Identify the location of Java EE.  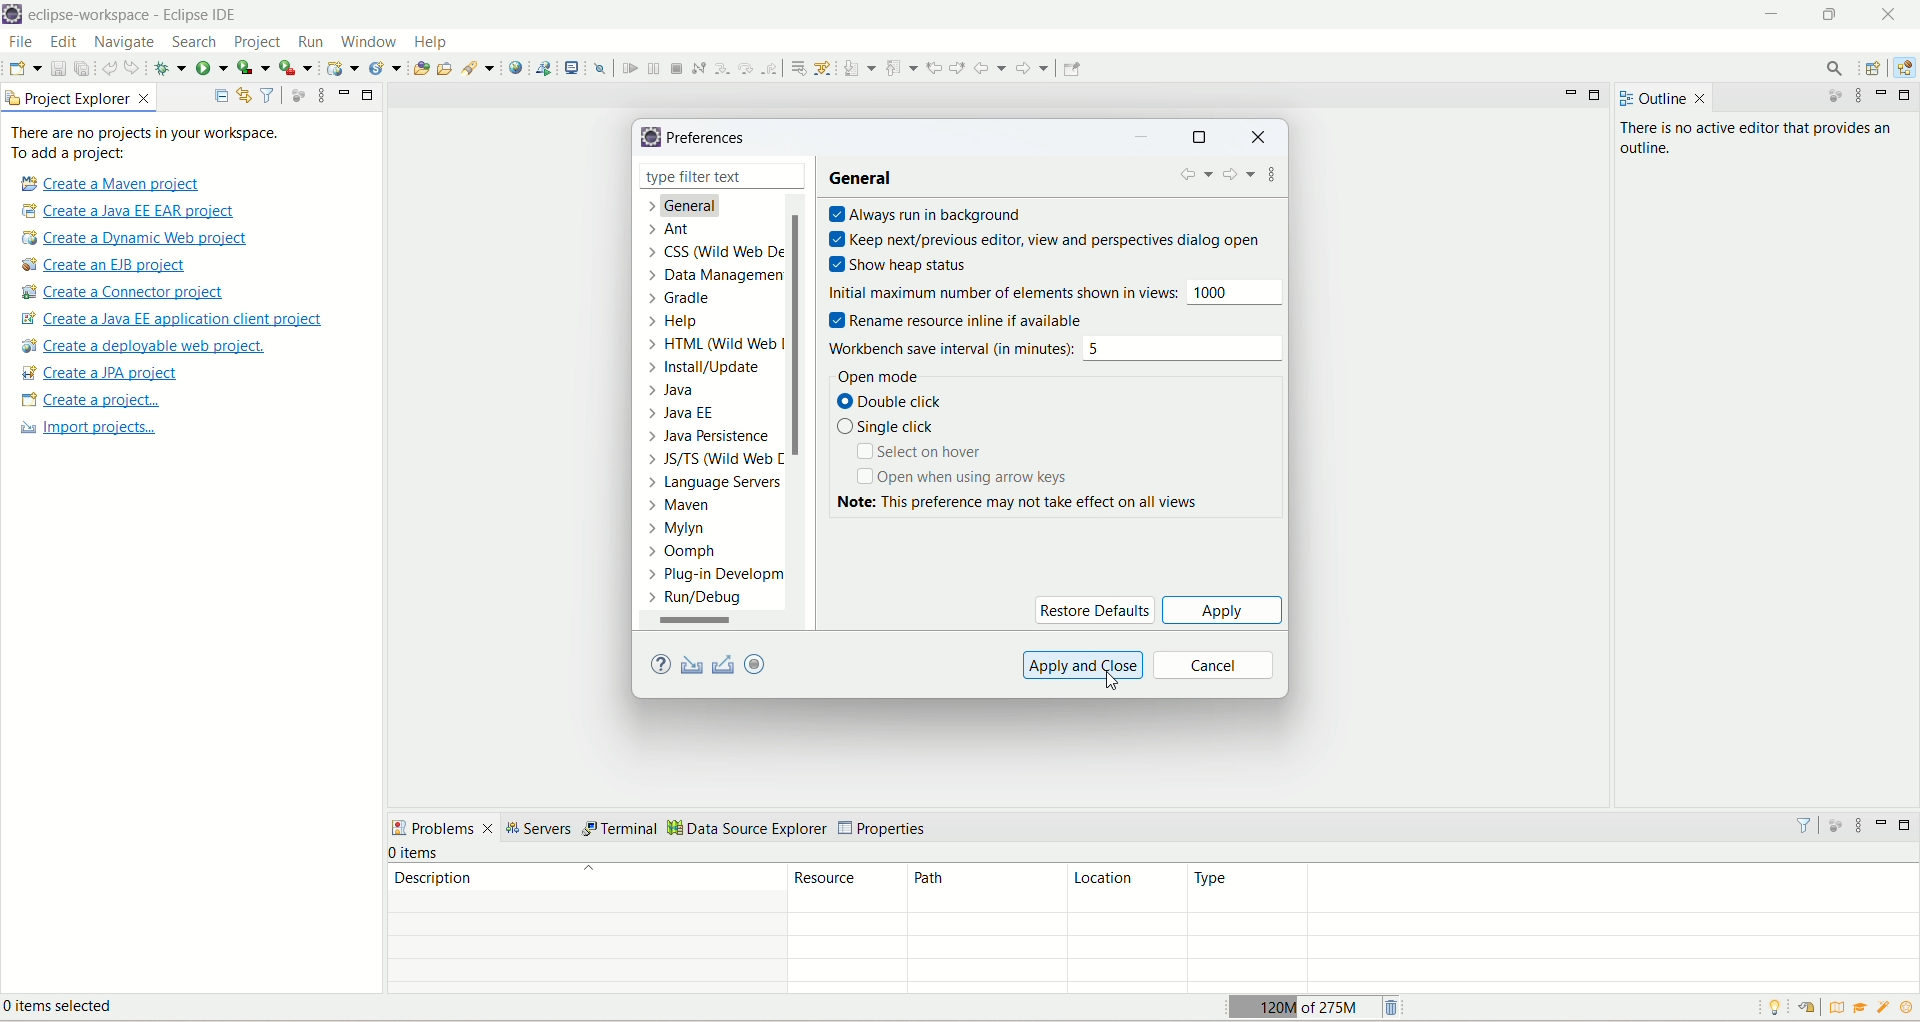
(682, 413).